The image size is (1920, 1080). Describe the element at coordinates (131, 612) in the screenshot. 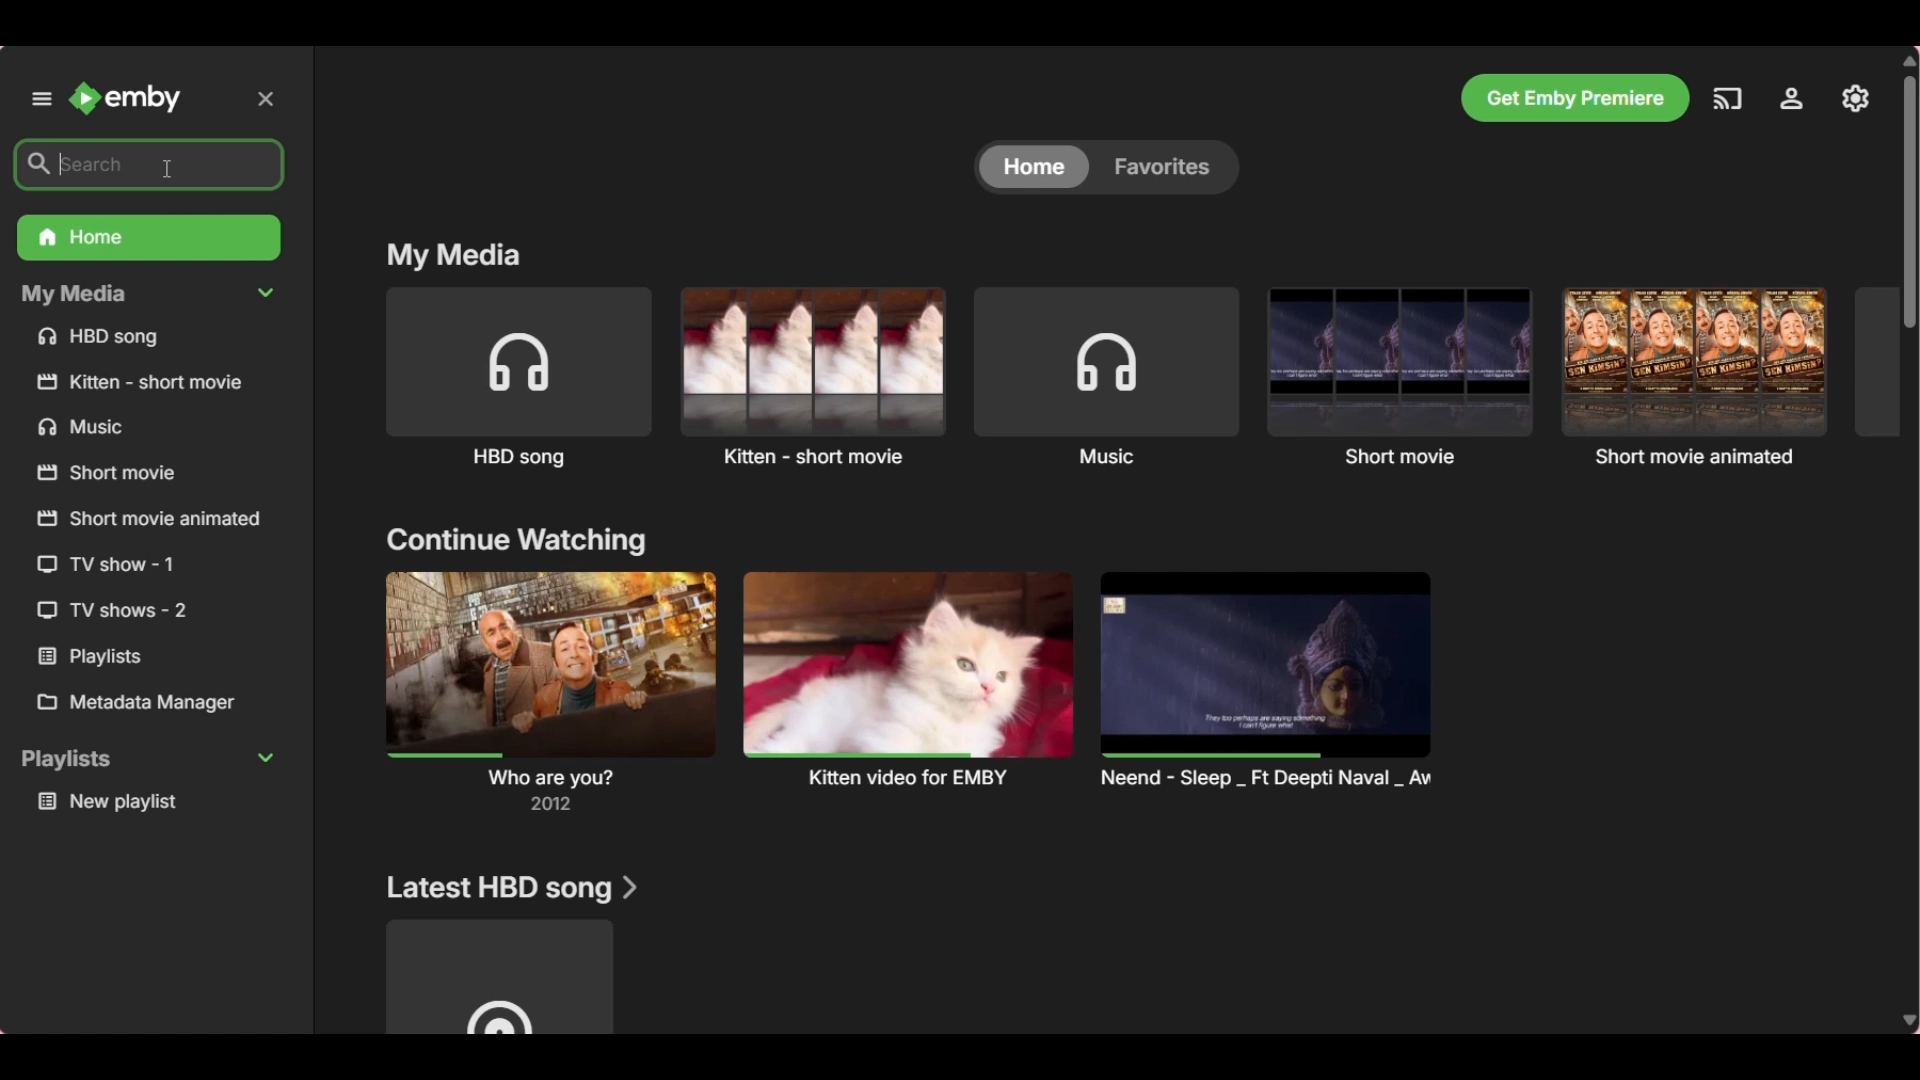

I see `` at that location.